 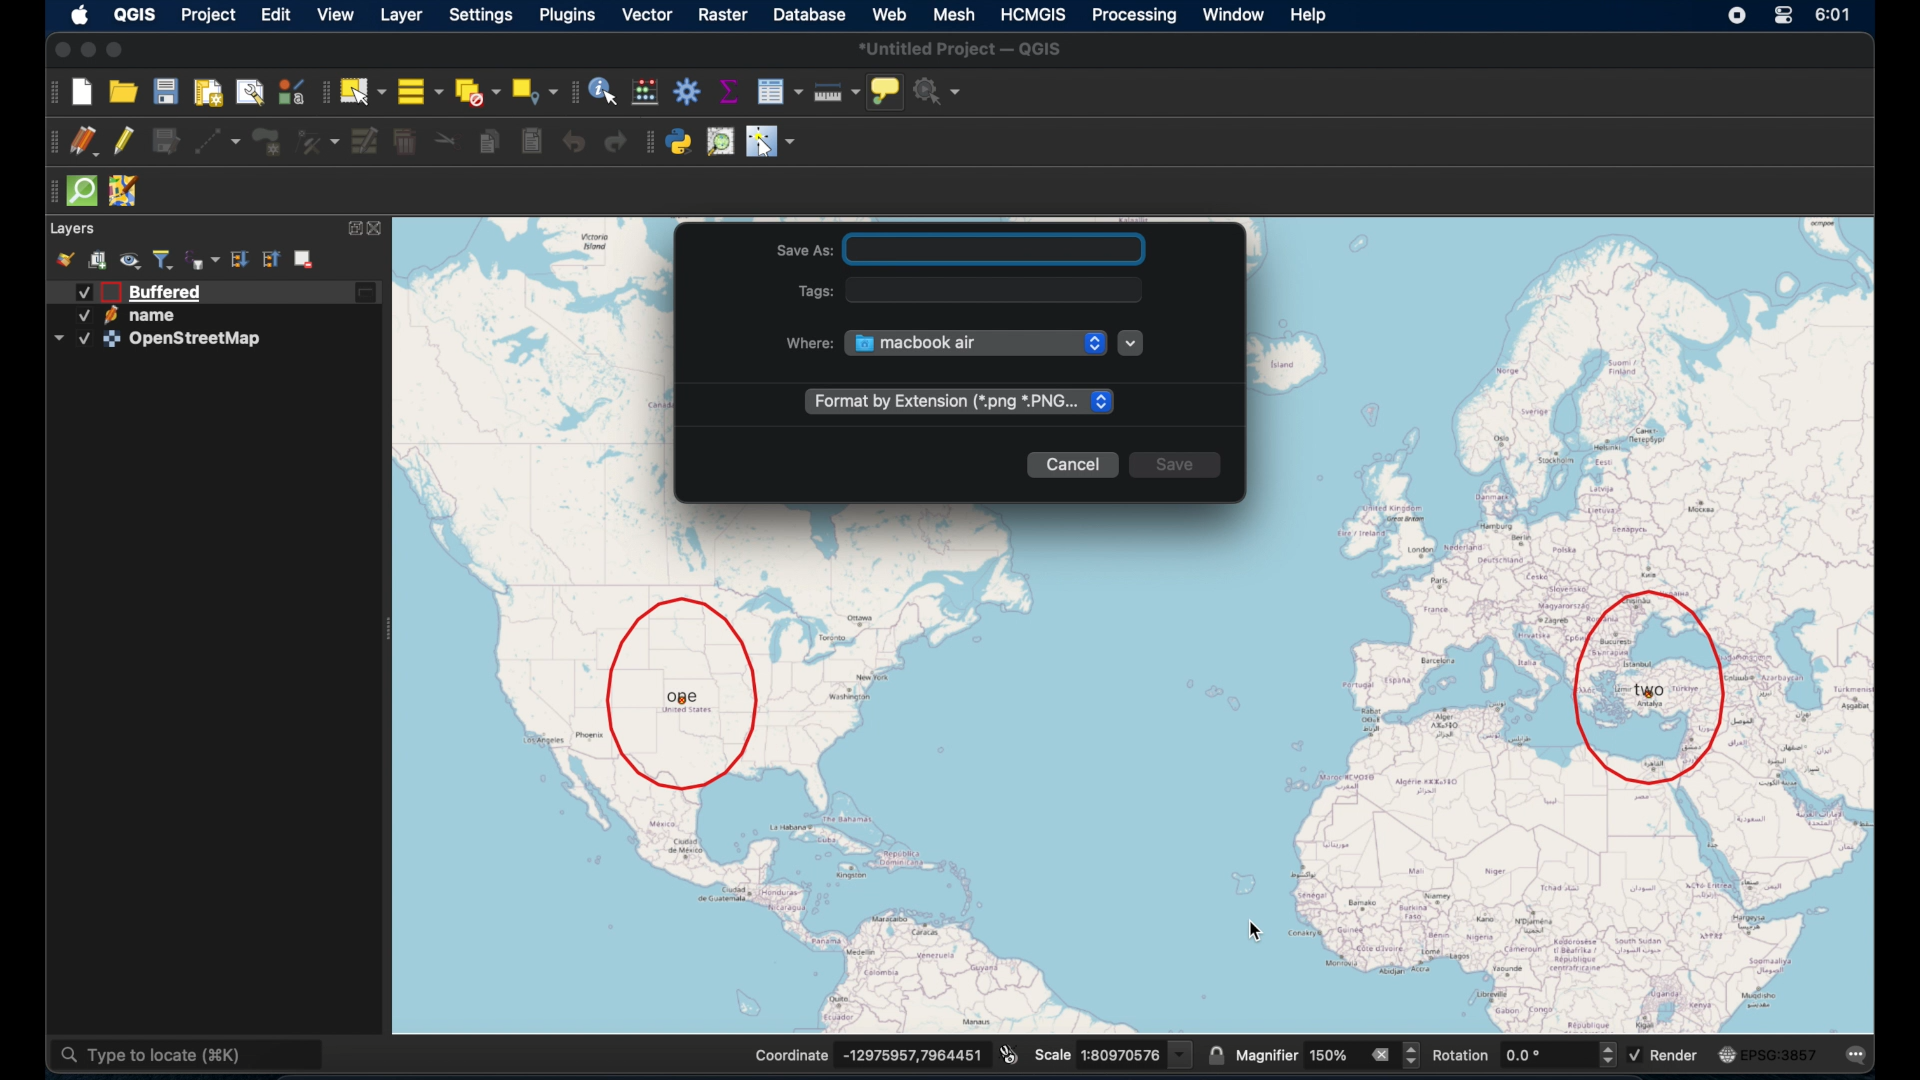 What do you see at coordinates (1781, 1055) in the screenshot?
I see `EPSG:3875` at bounding box center [1781, 1055].